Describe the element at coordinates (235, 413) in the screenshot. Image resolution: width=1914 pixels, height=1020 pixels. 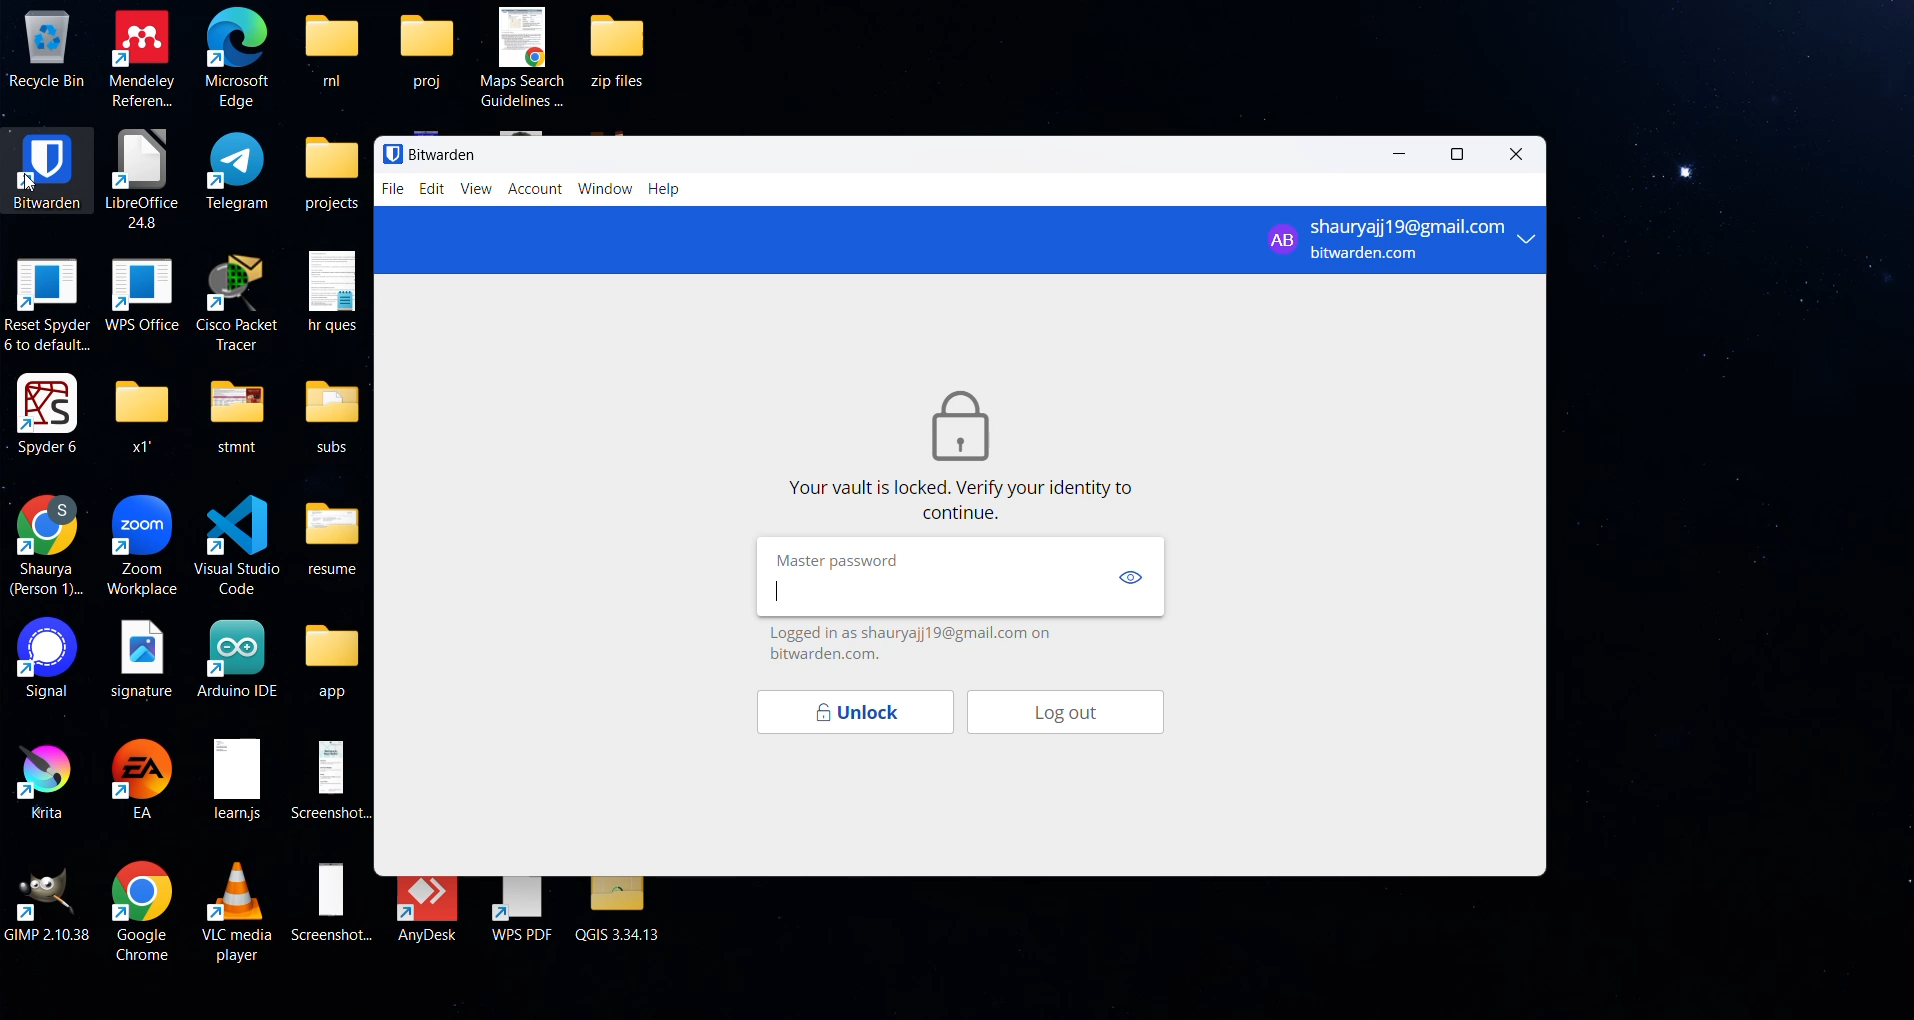
I see `stmnt` at that location.